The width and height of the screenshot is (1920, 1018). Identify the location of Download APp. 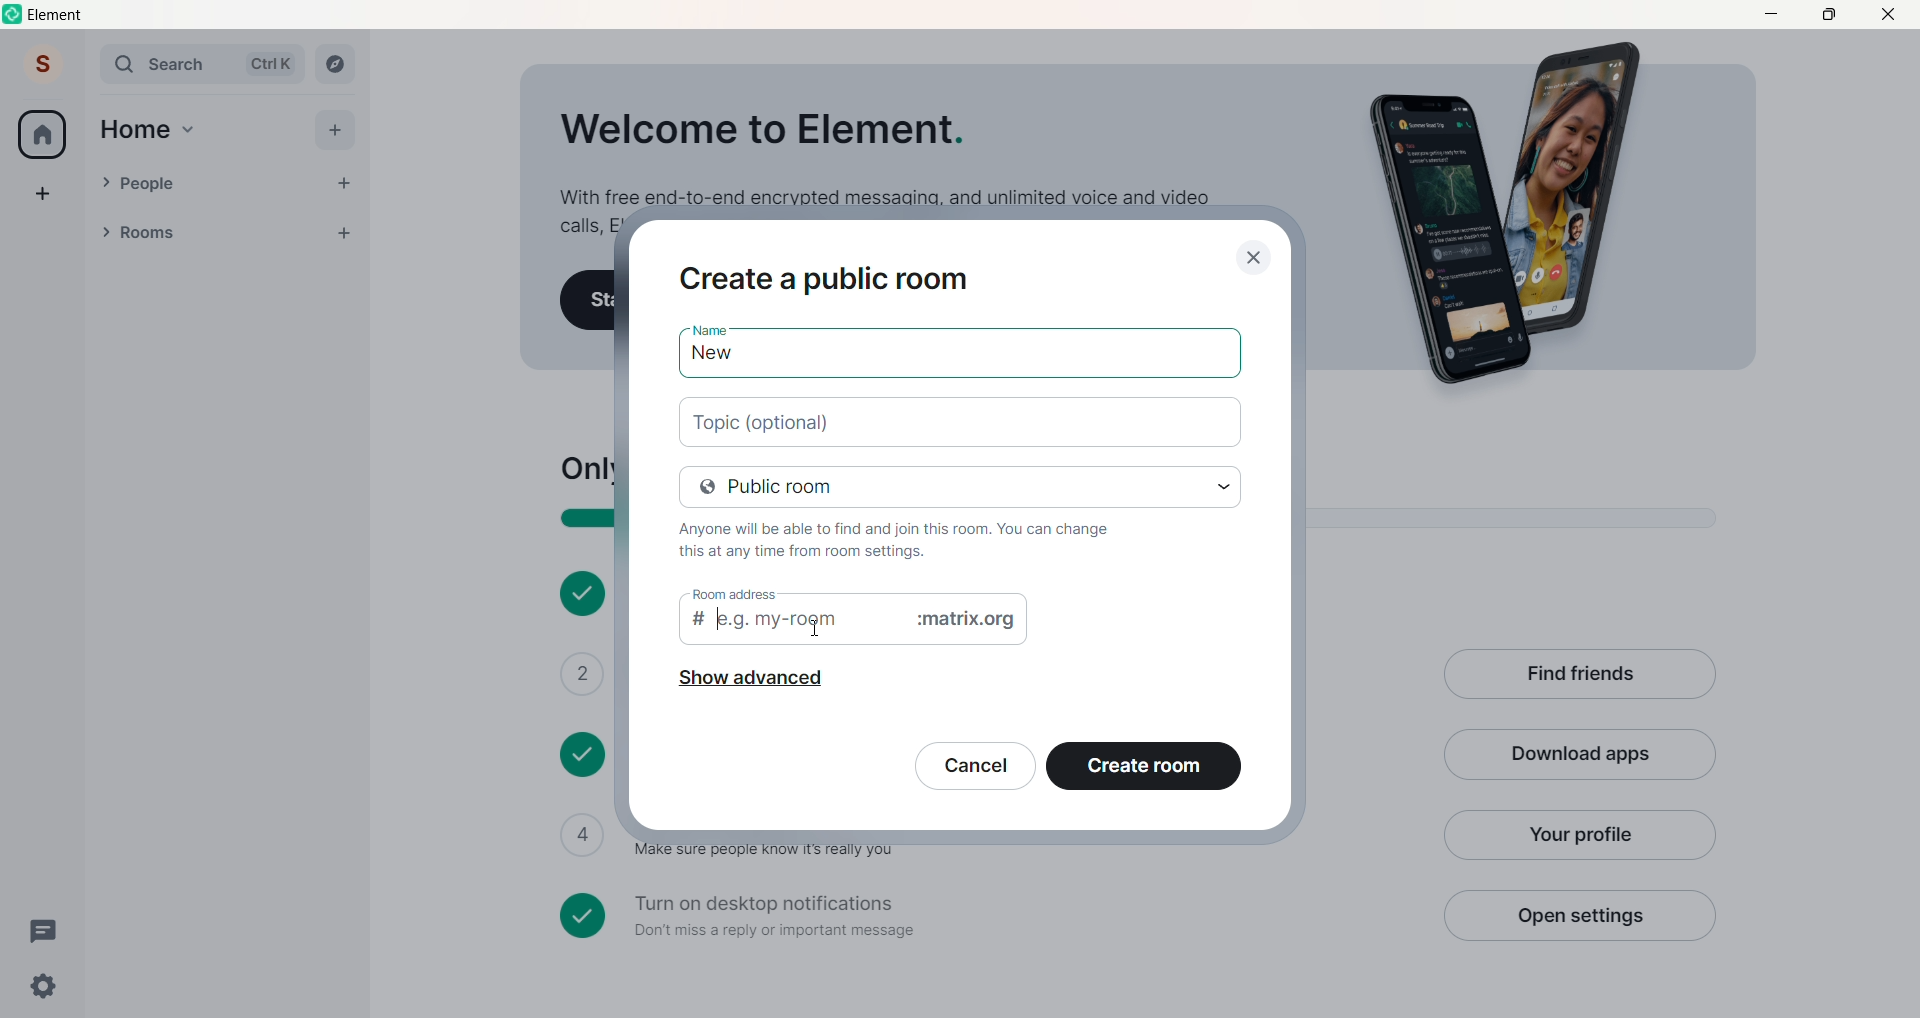
(1580, 756).